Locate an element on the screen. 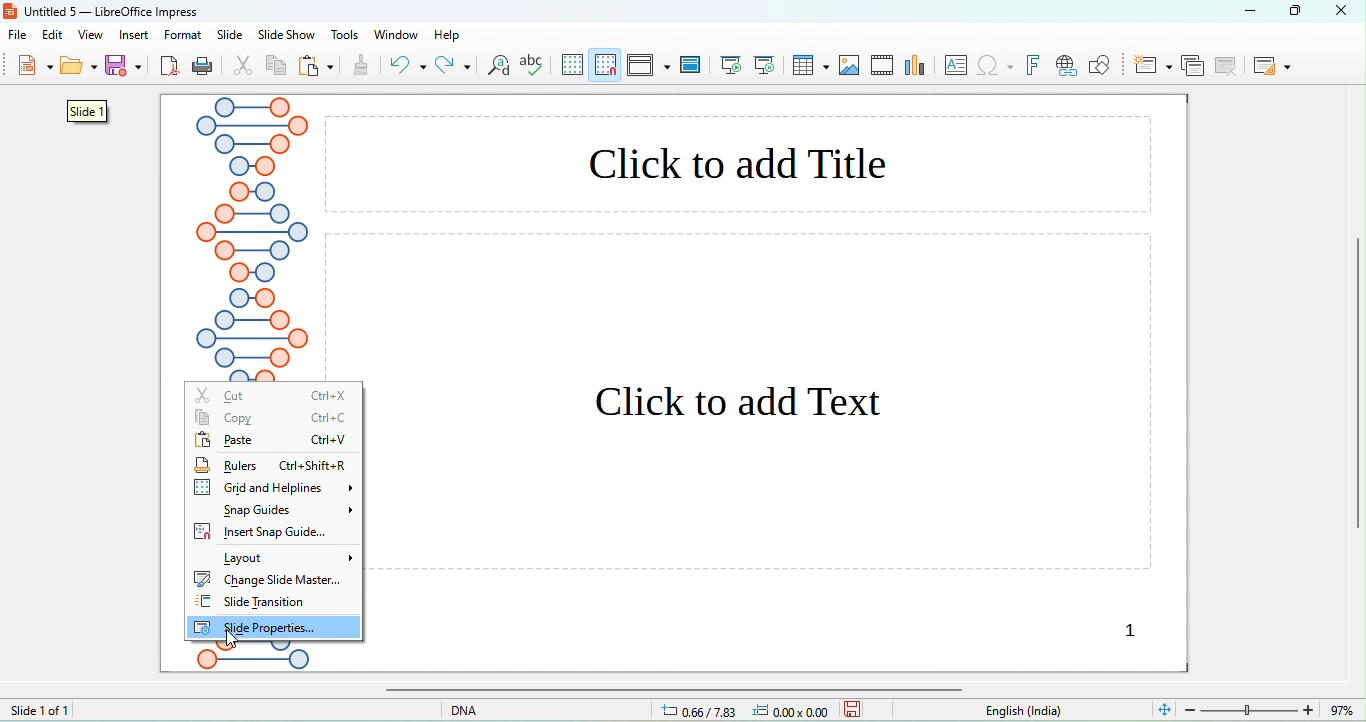  zoom is located at coordinates (1273, 708).